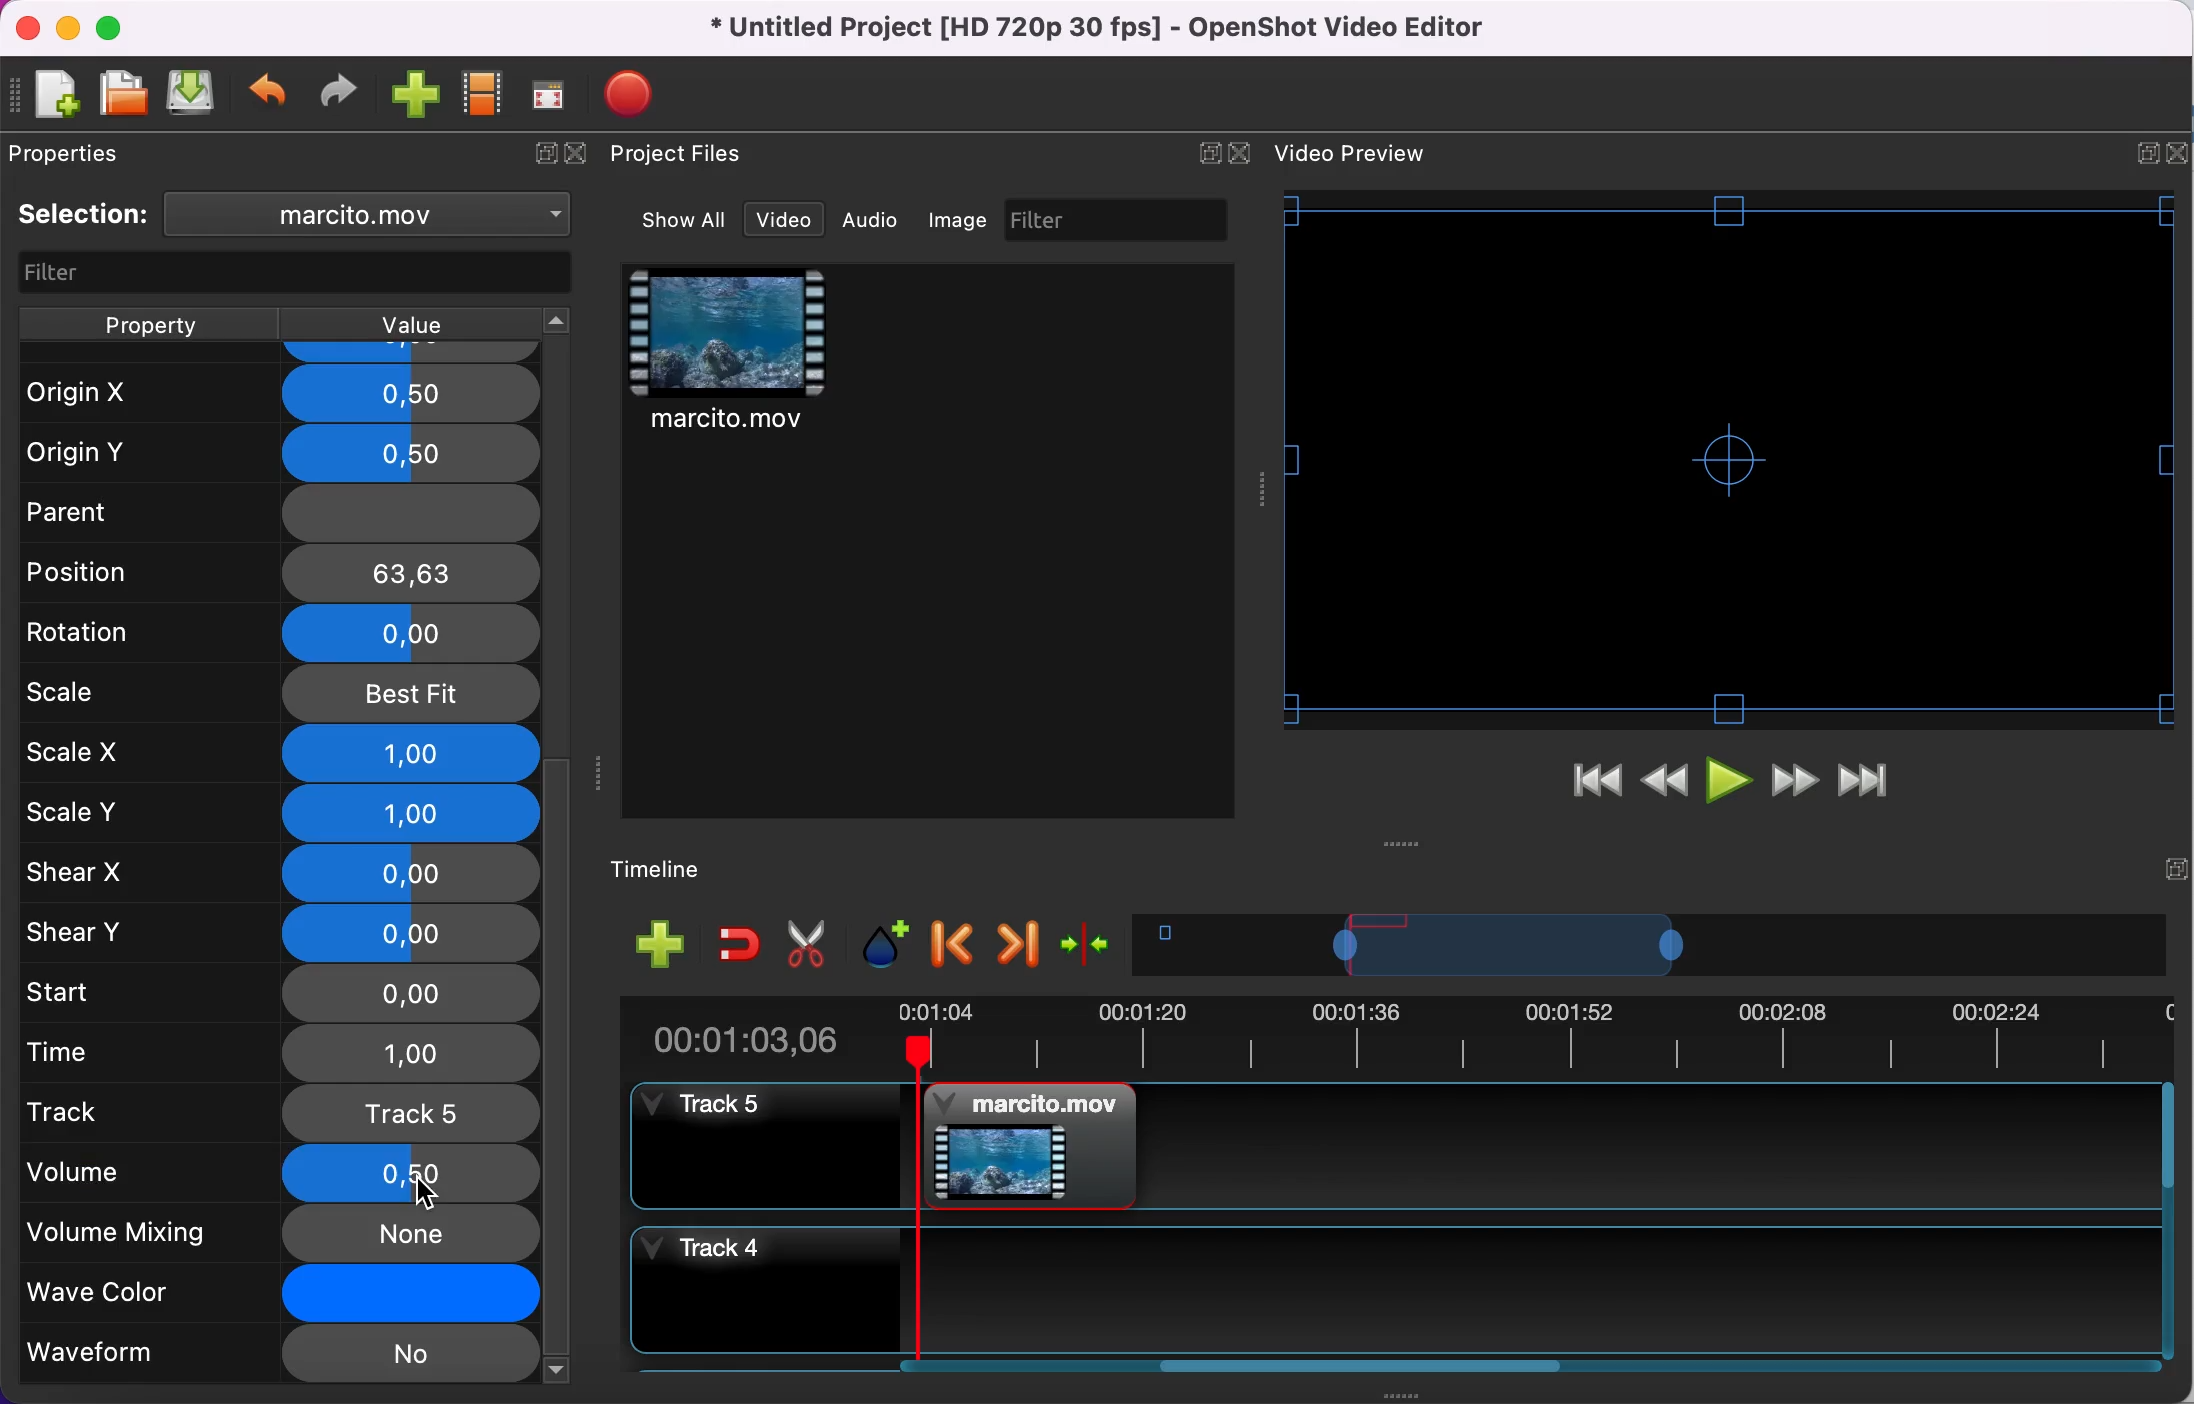 Image resolution: width=2194 pixels, height=1404 pixels. I want to click on Expand/Collapse, so click(2148, 154).